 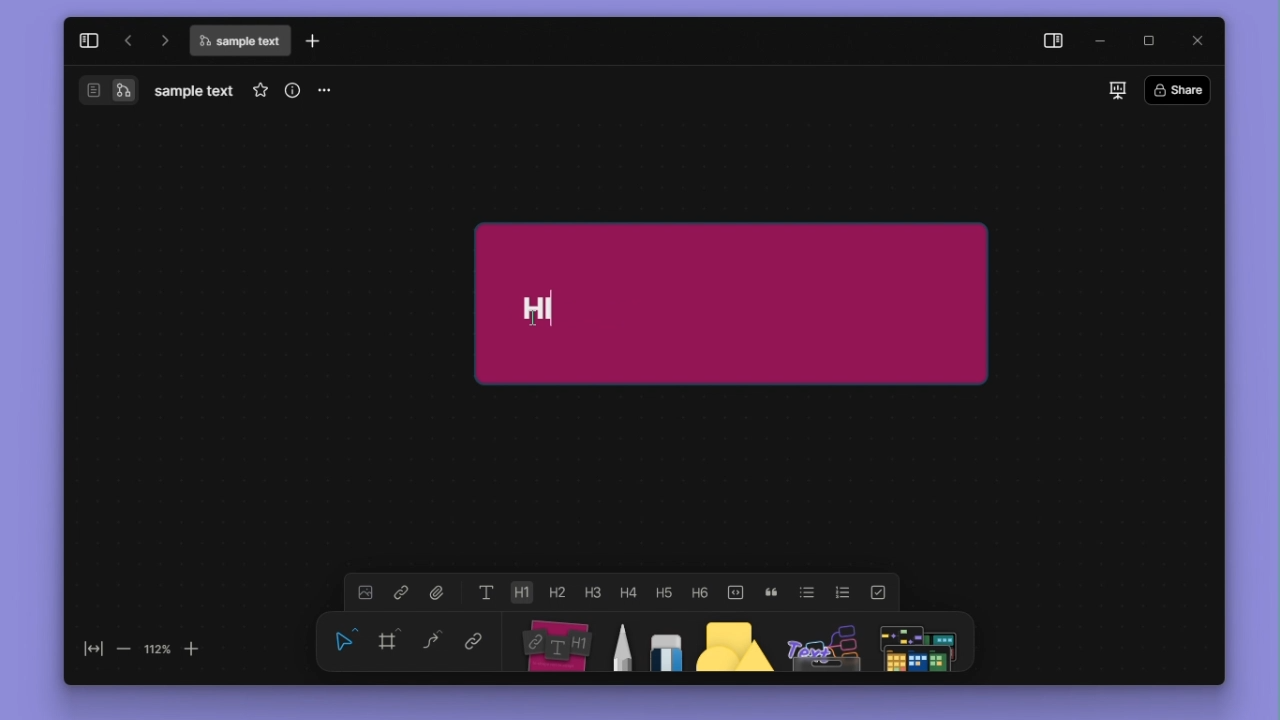 I want to click on zoom out, so click(x=125, y=650).